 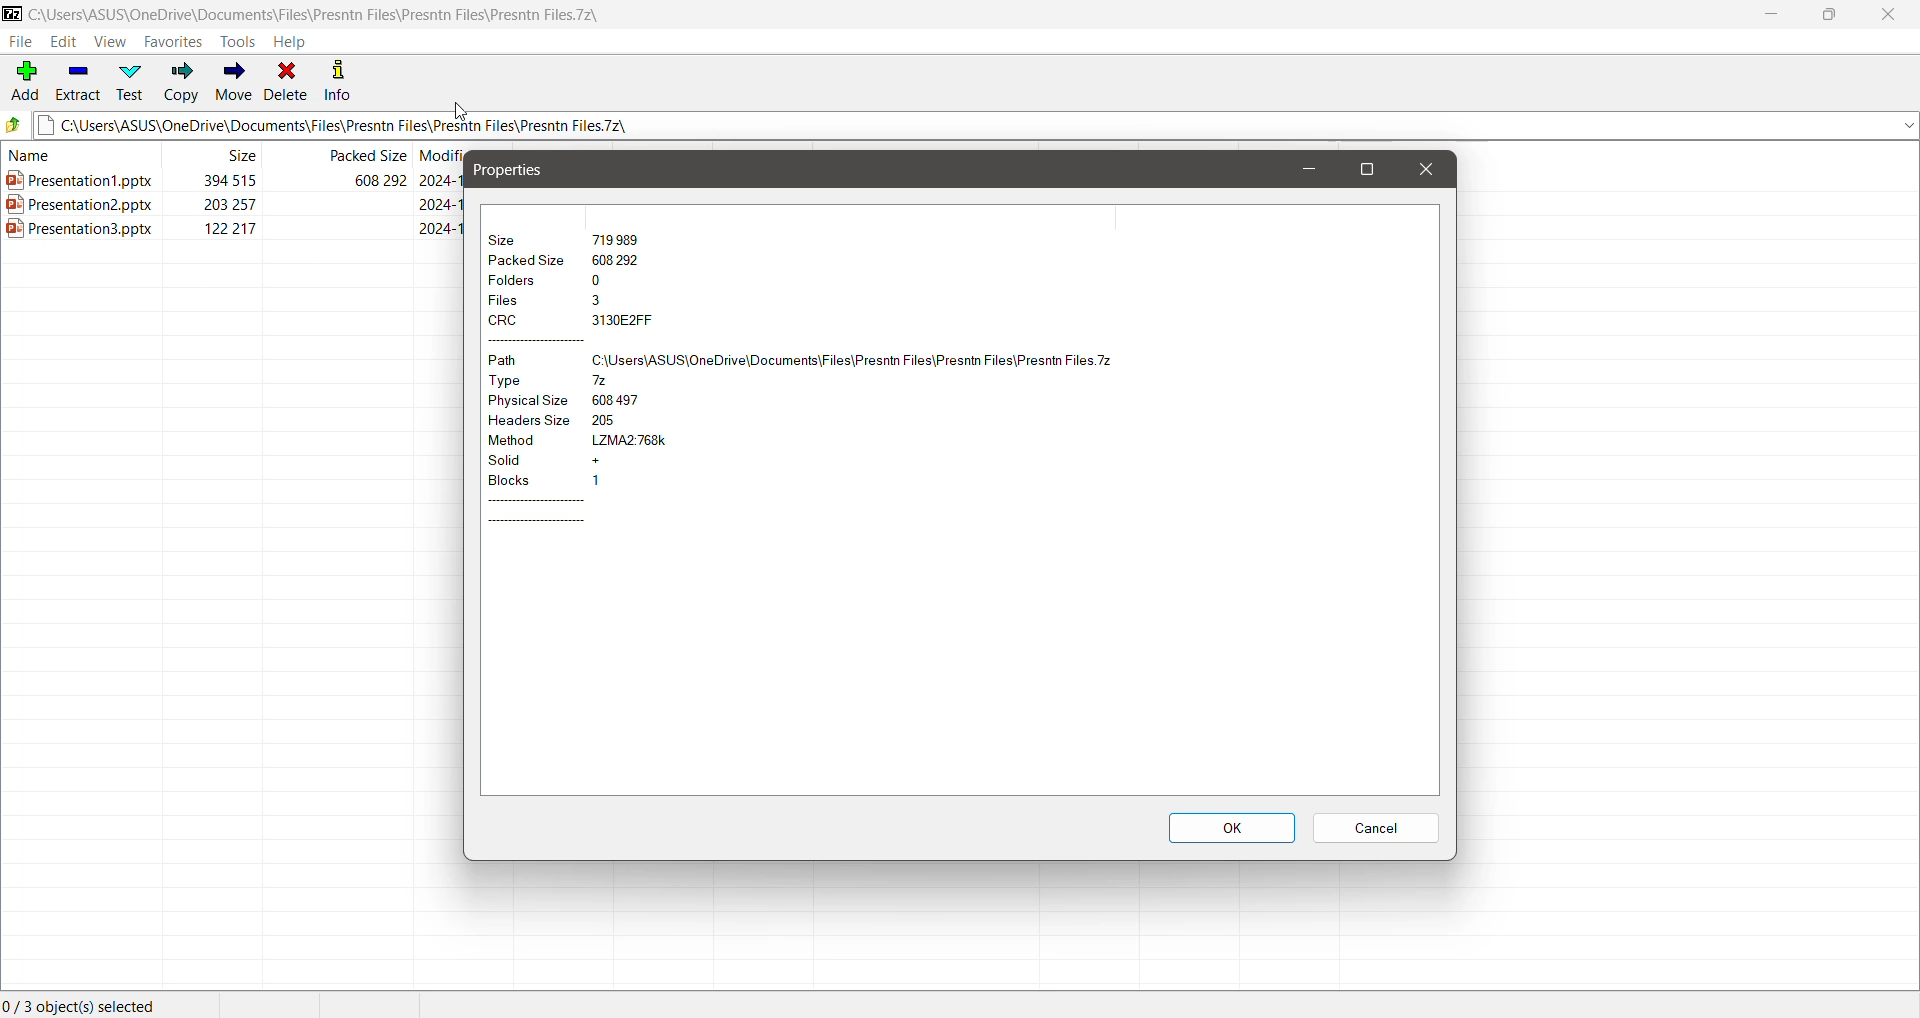 I want to click on Favorites, so click(x=172, y=42).